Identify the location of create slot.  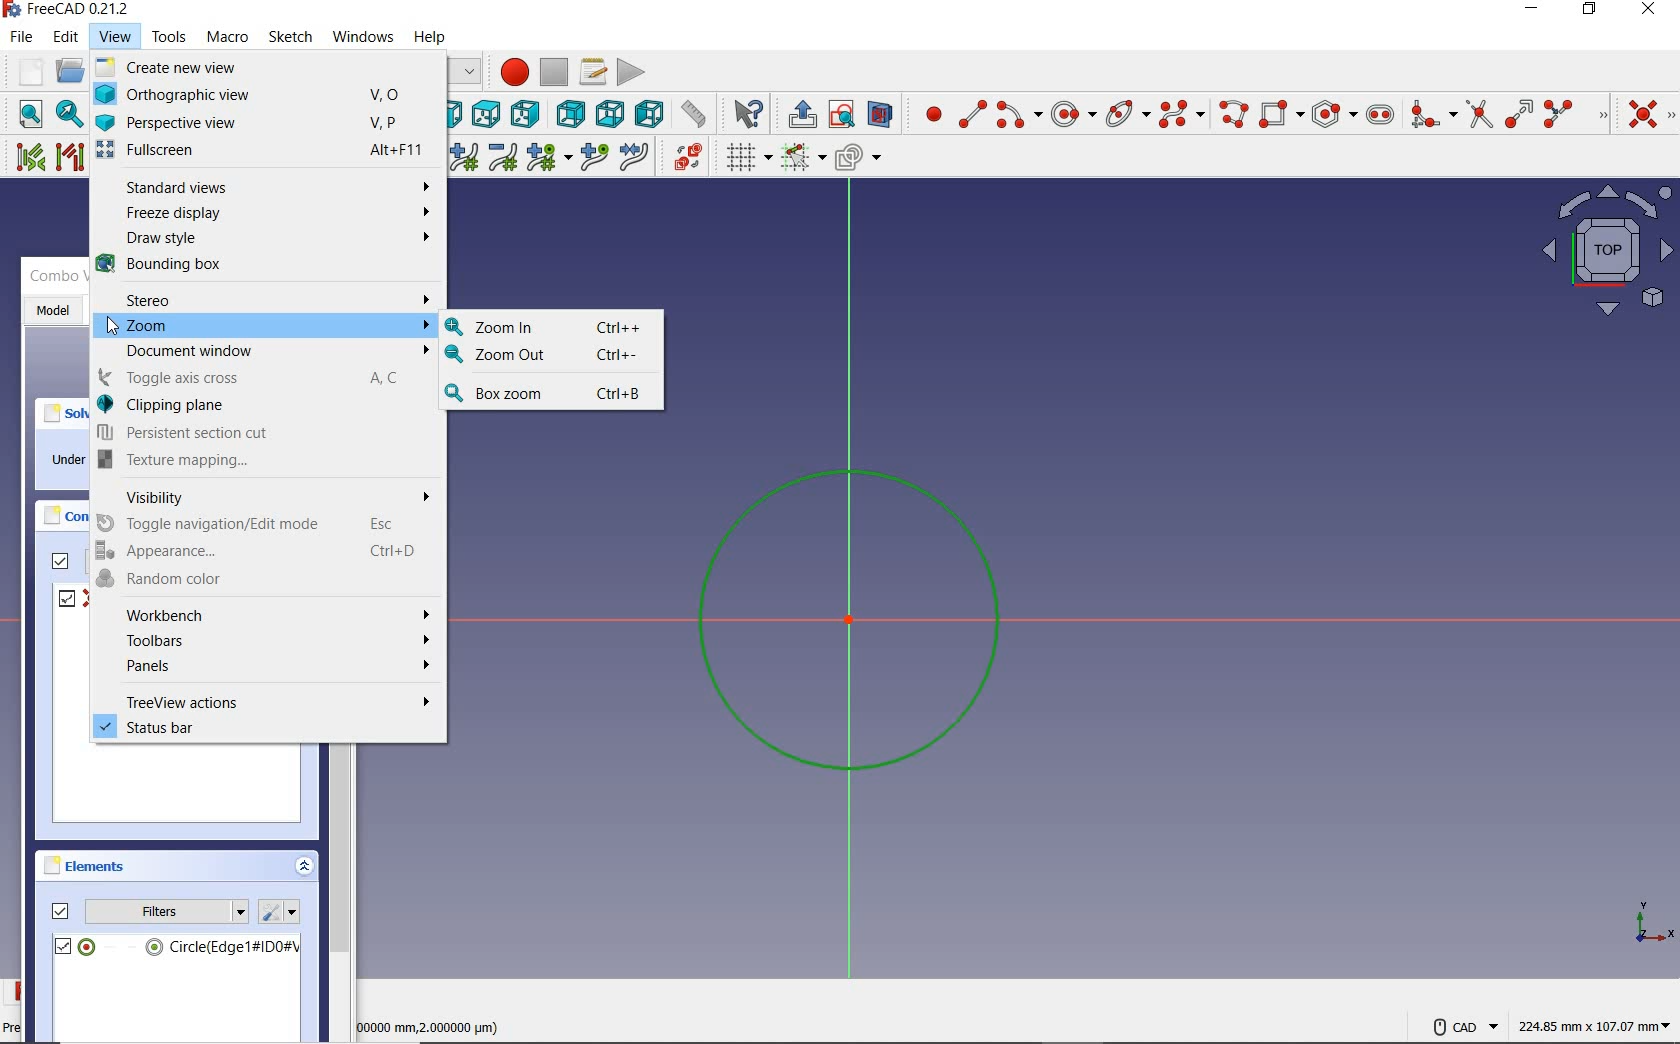
(1381, 114).